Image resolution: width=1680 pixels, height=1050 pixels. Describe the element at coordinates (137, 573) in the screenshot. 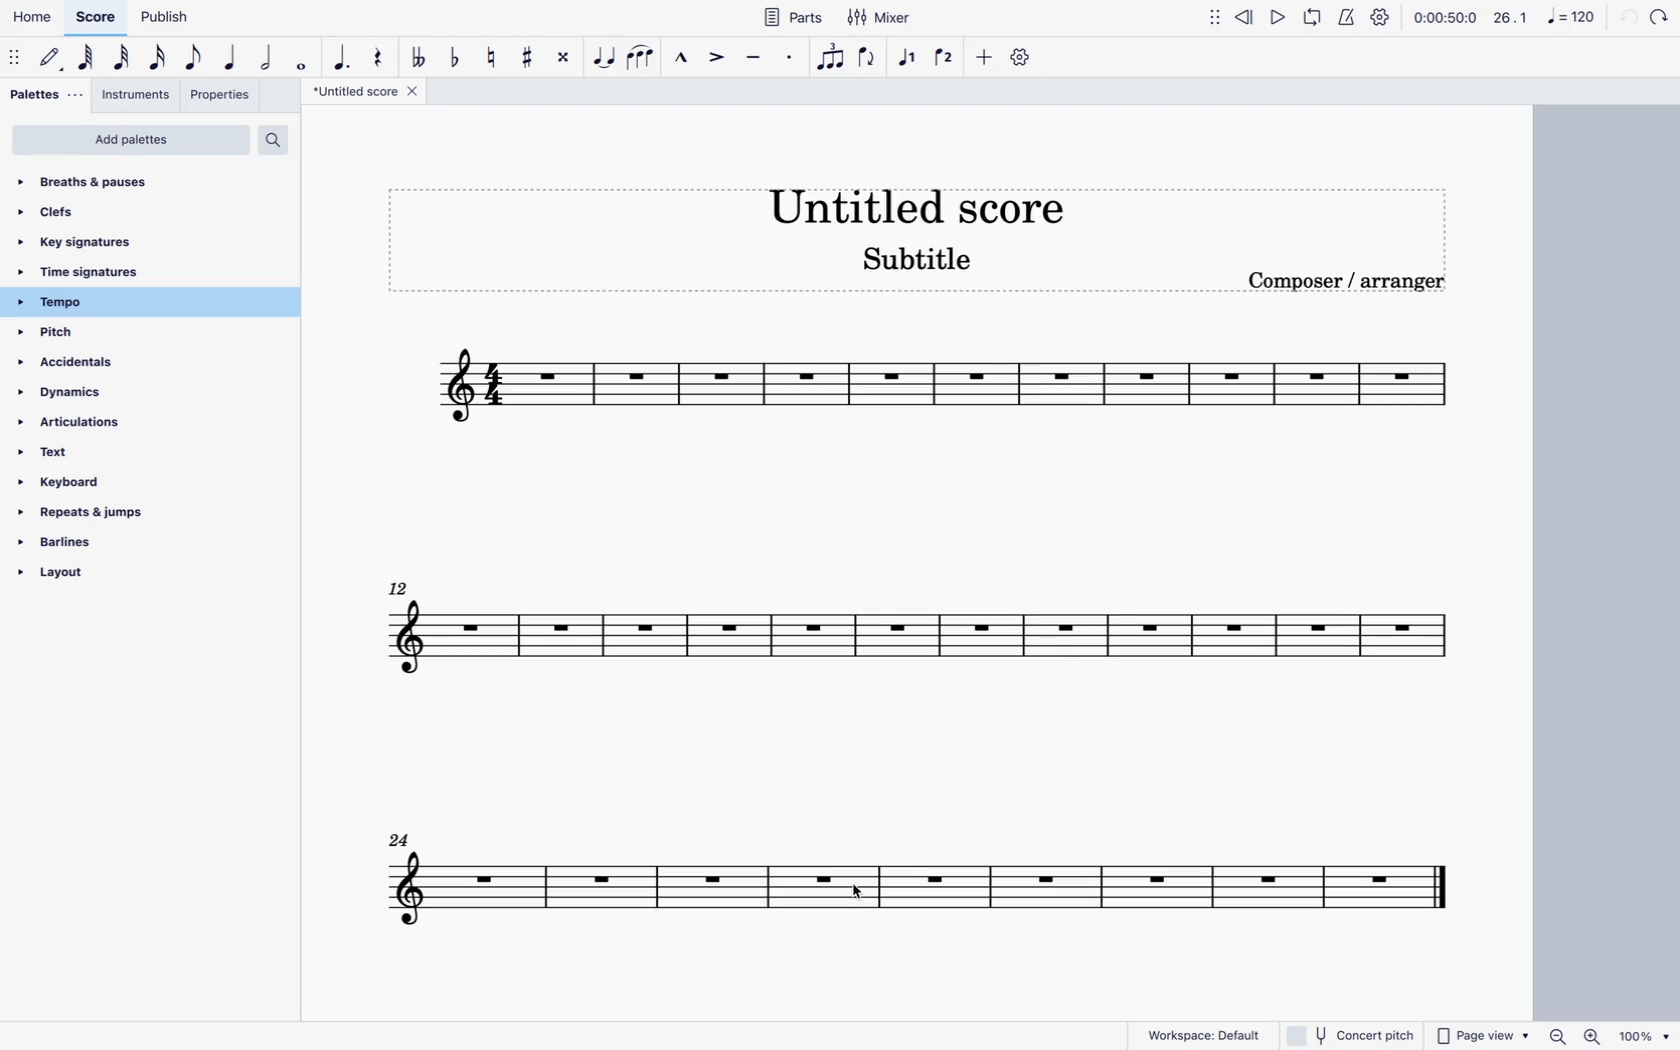

I see `layout` at that location.